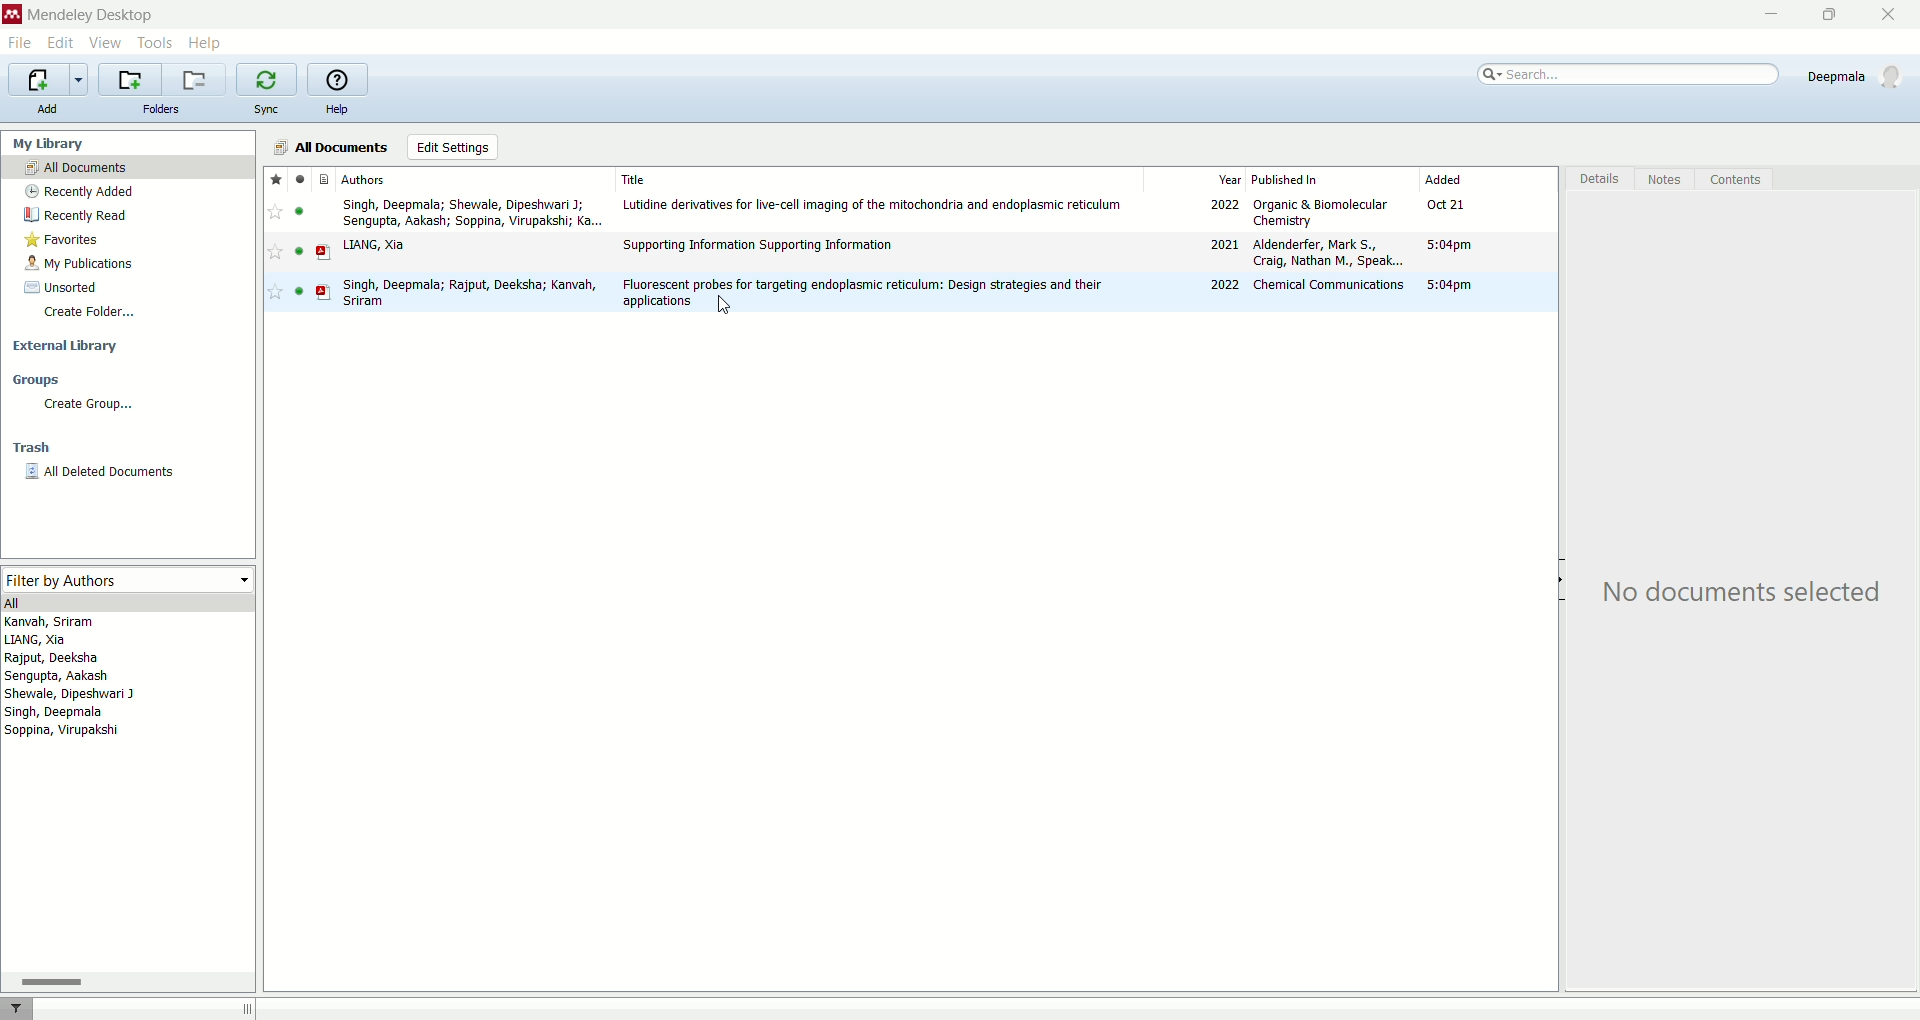 The height and width of the screenshot is (1020, 1920). I want to click on create a new folder, so click(132, 79).